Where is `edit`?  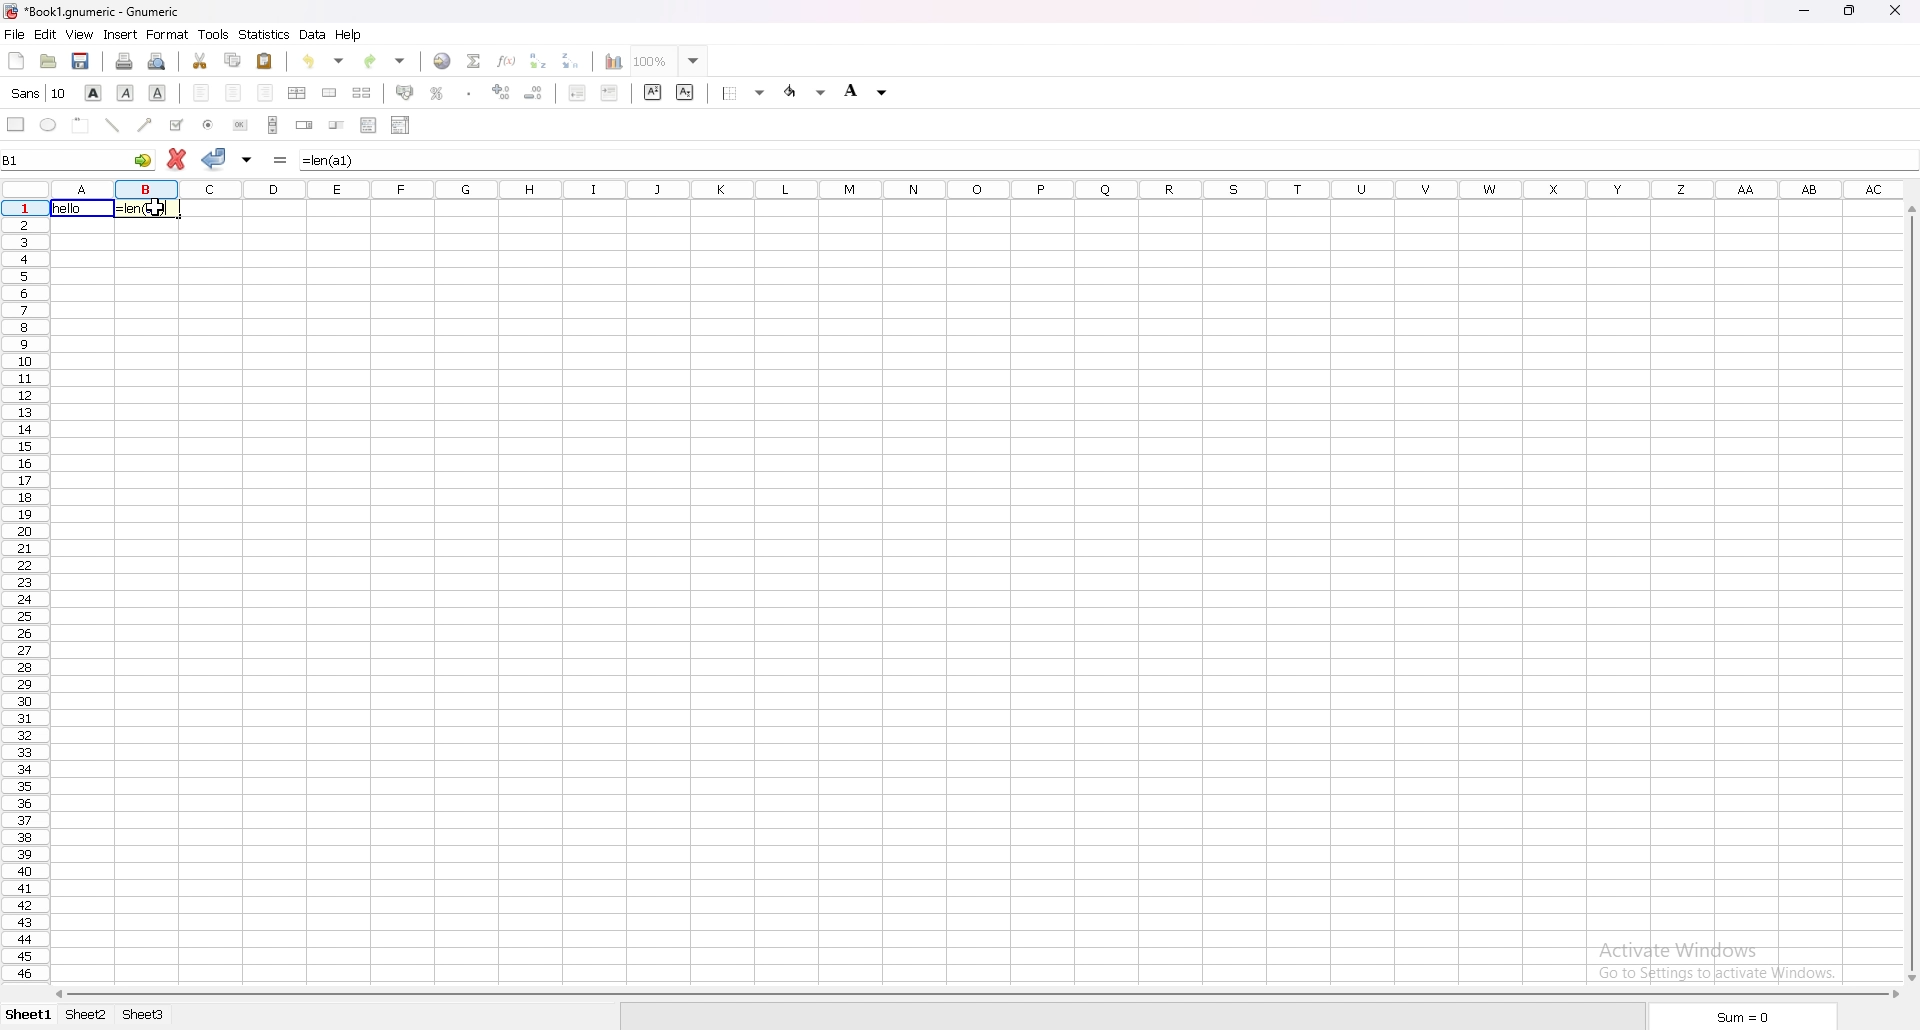
edit is located at coordinates (44, 35).